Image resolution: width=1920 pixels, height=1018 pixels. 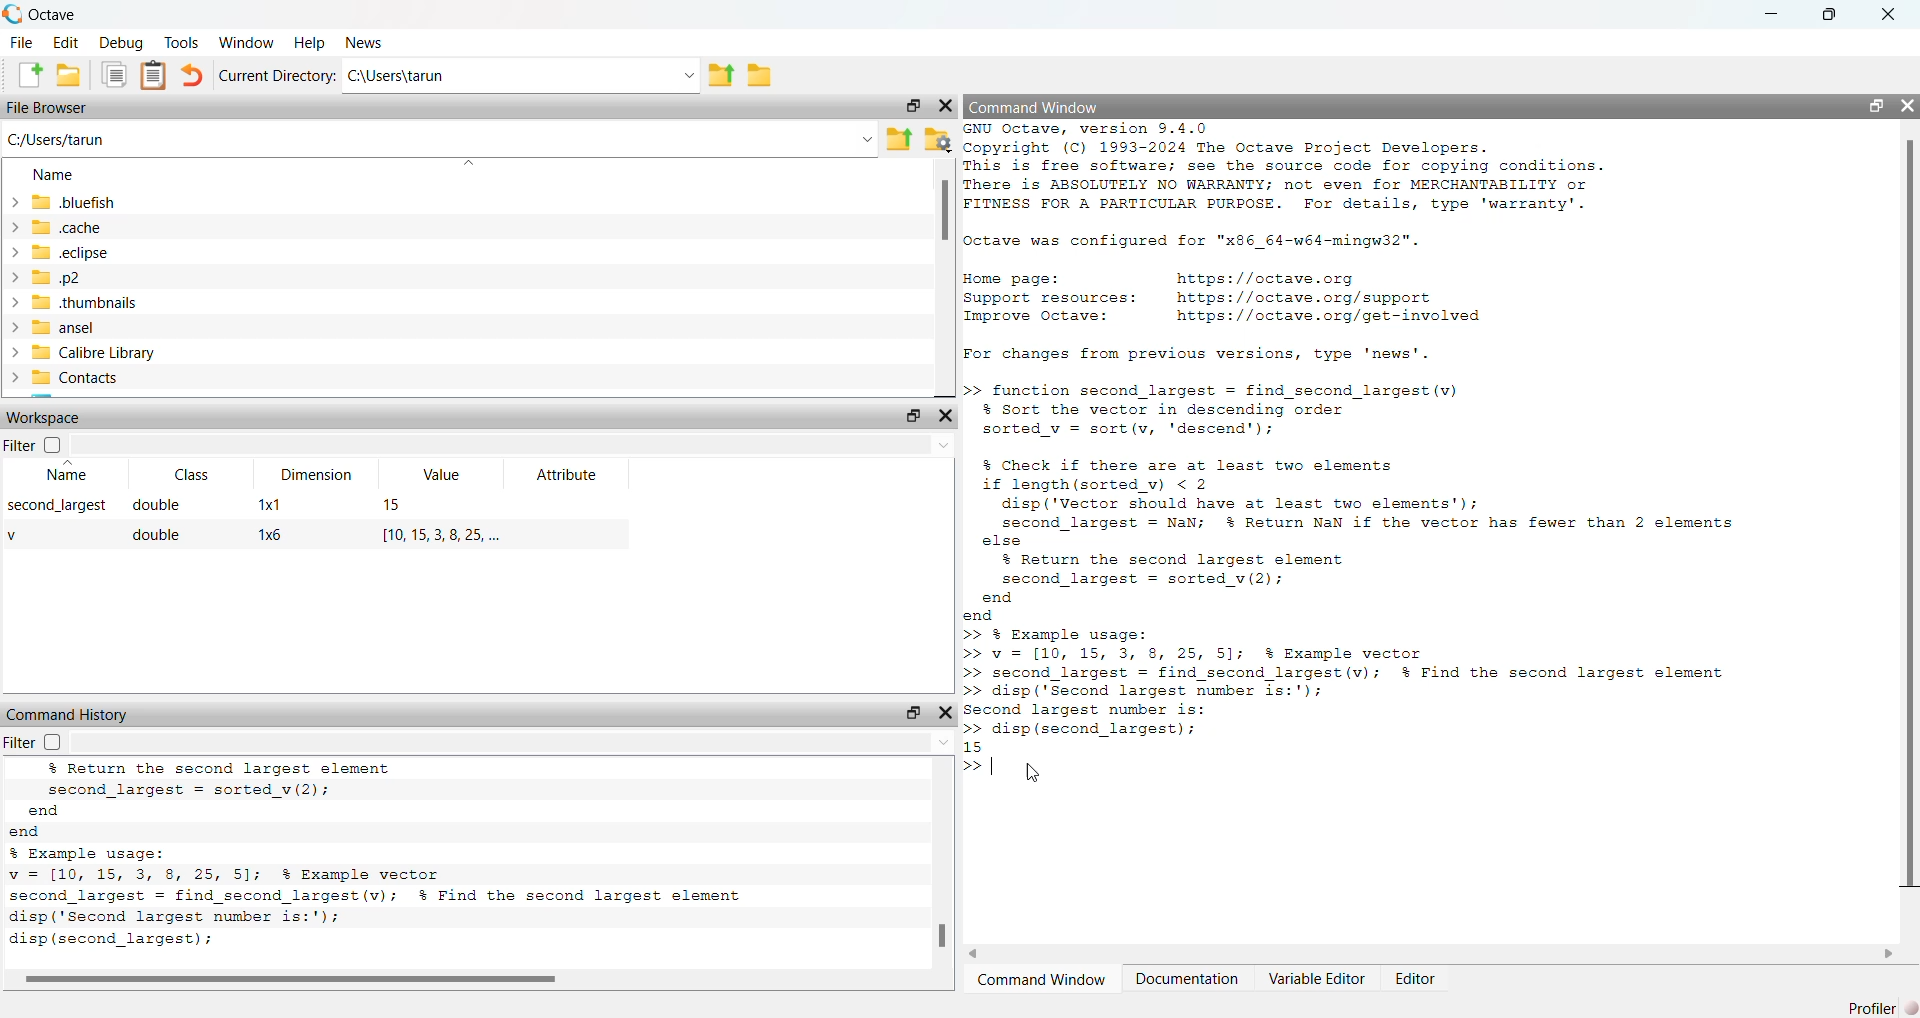 I want to click on dimension, so click(x=321, y=475).